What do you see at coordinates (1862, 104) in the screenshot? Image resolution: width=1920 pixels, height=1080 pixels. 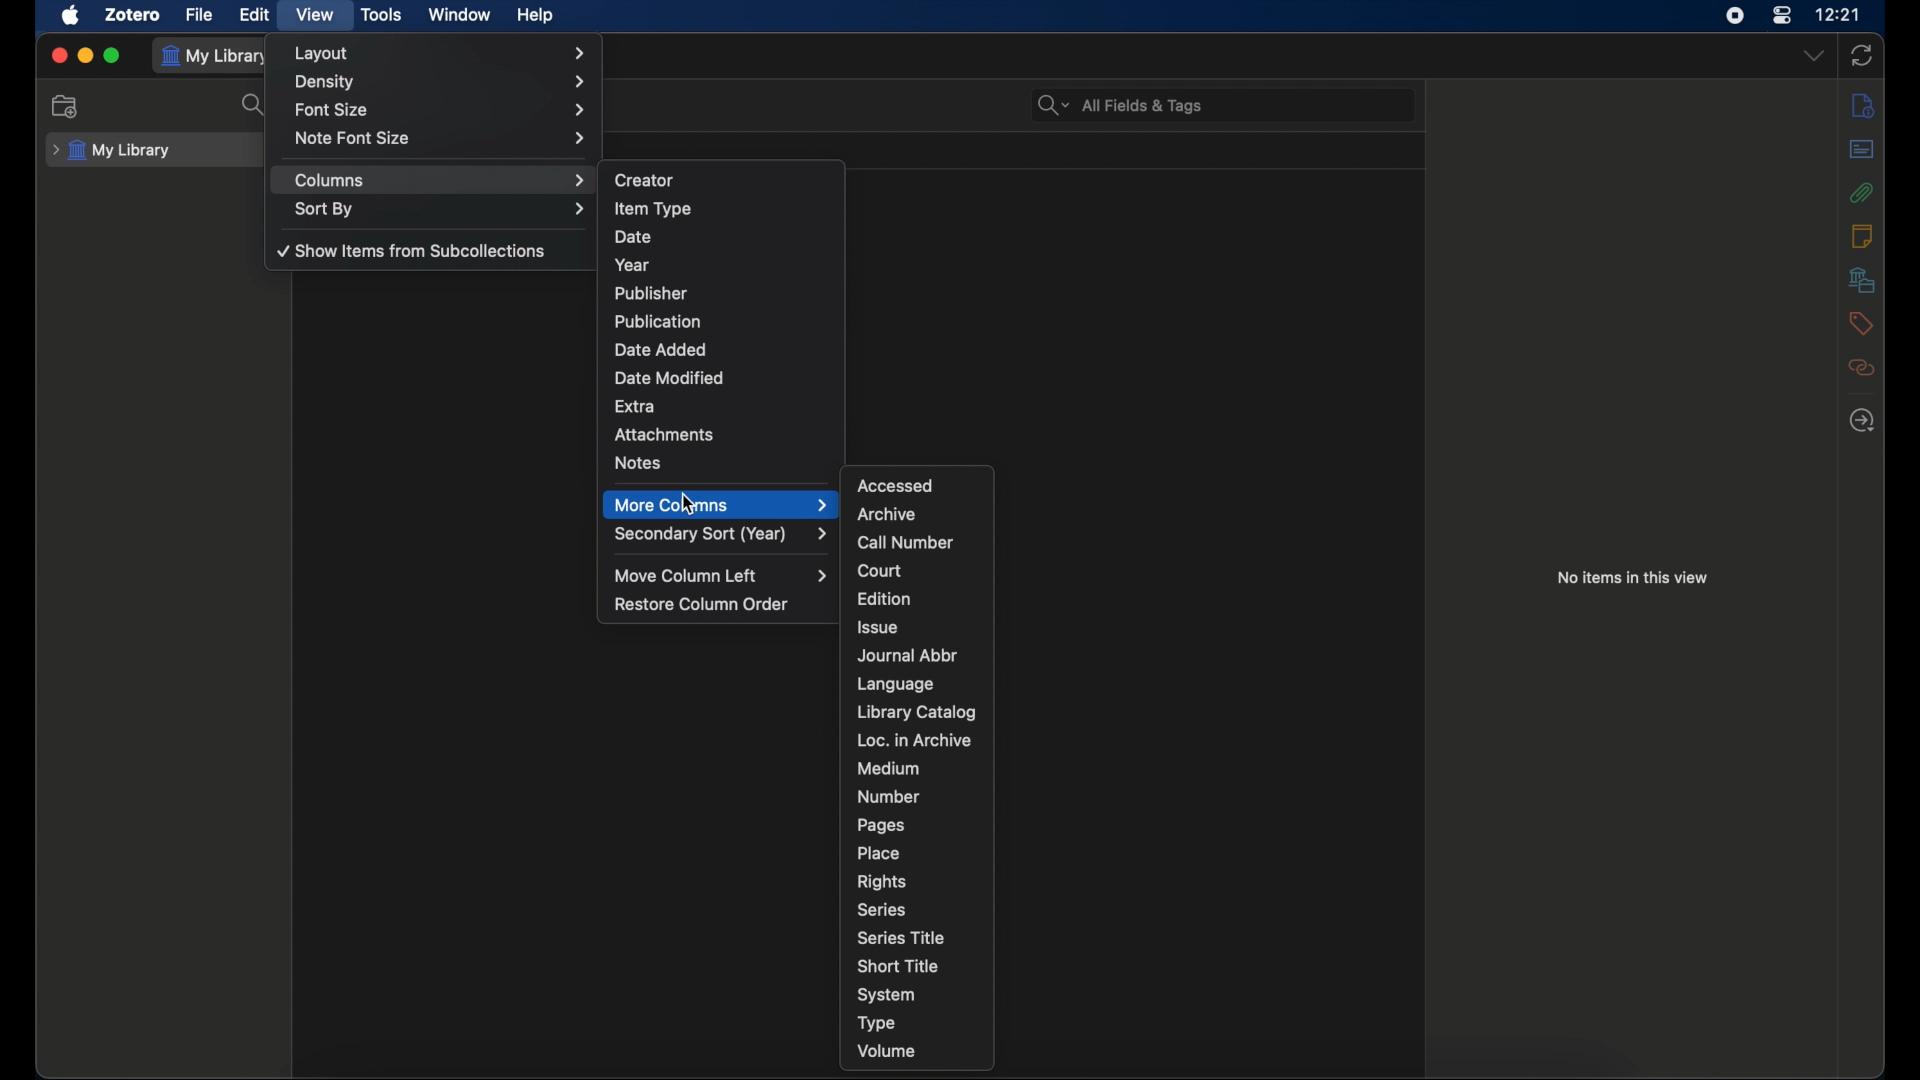 I see `info` at bounding box center [1862, 104].